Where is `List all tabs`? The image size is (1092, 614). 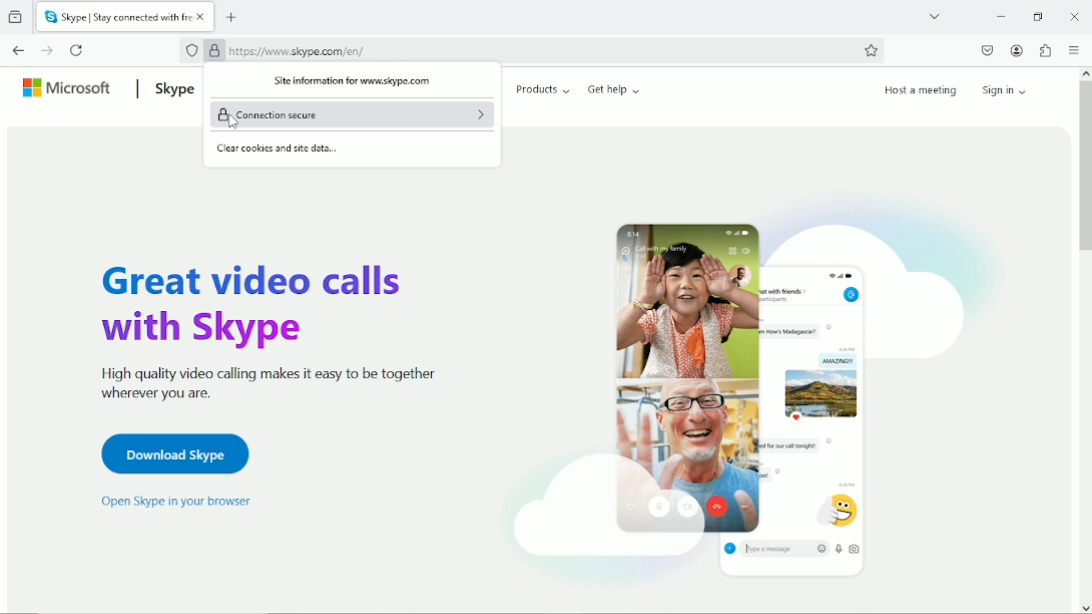 List all tabs is located at coordinates (934, 15).